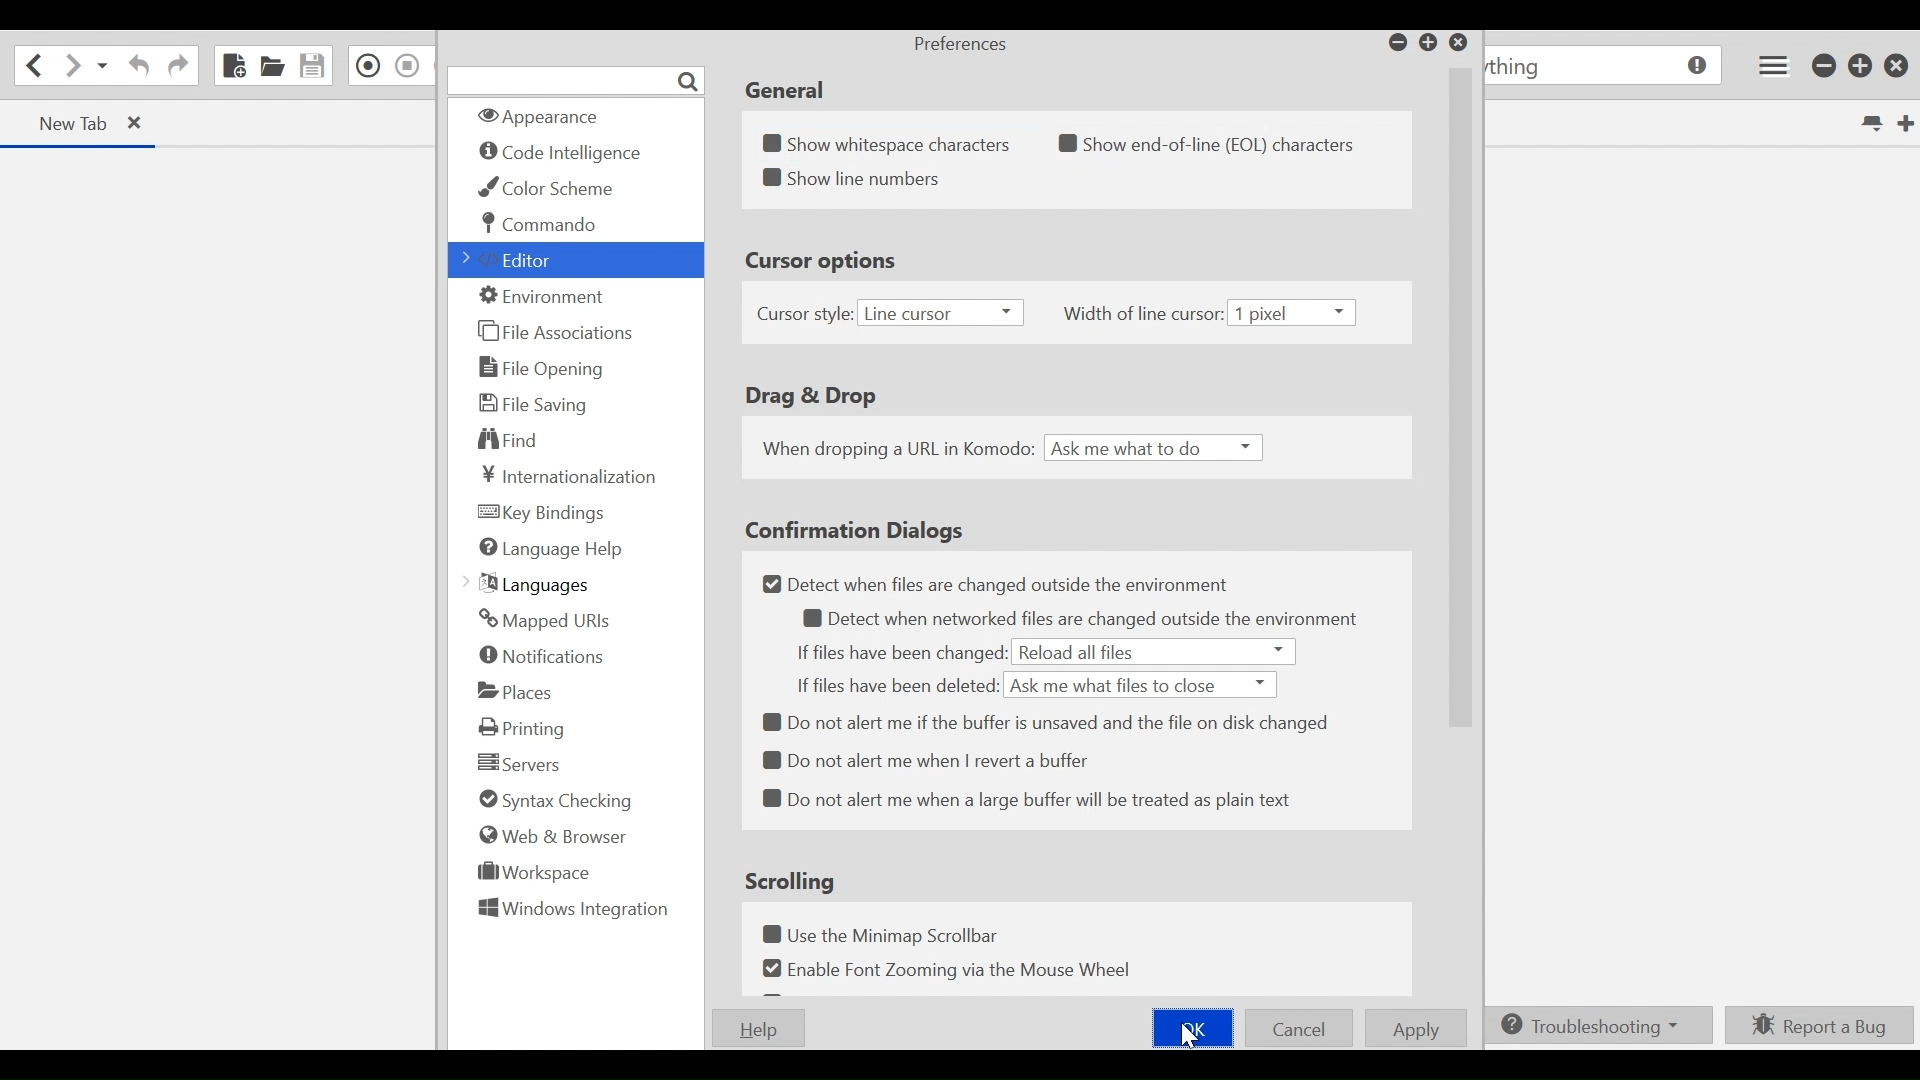 Image resolution: width=1920 pixels, height=1080 pixels. Describe the element at coordinates (783, 91) in the screenshot. I see `General` at that location.